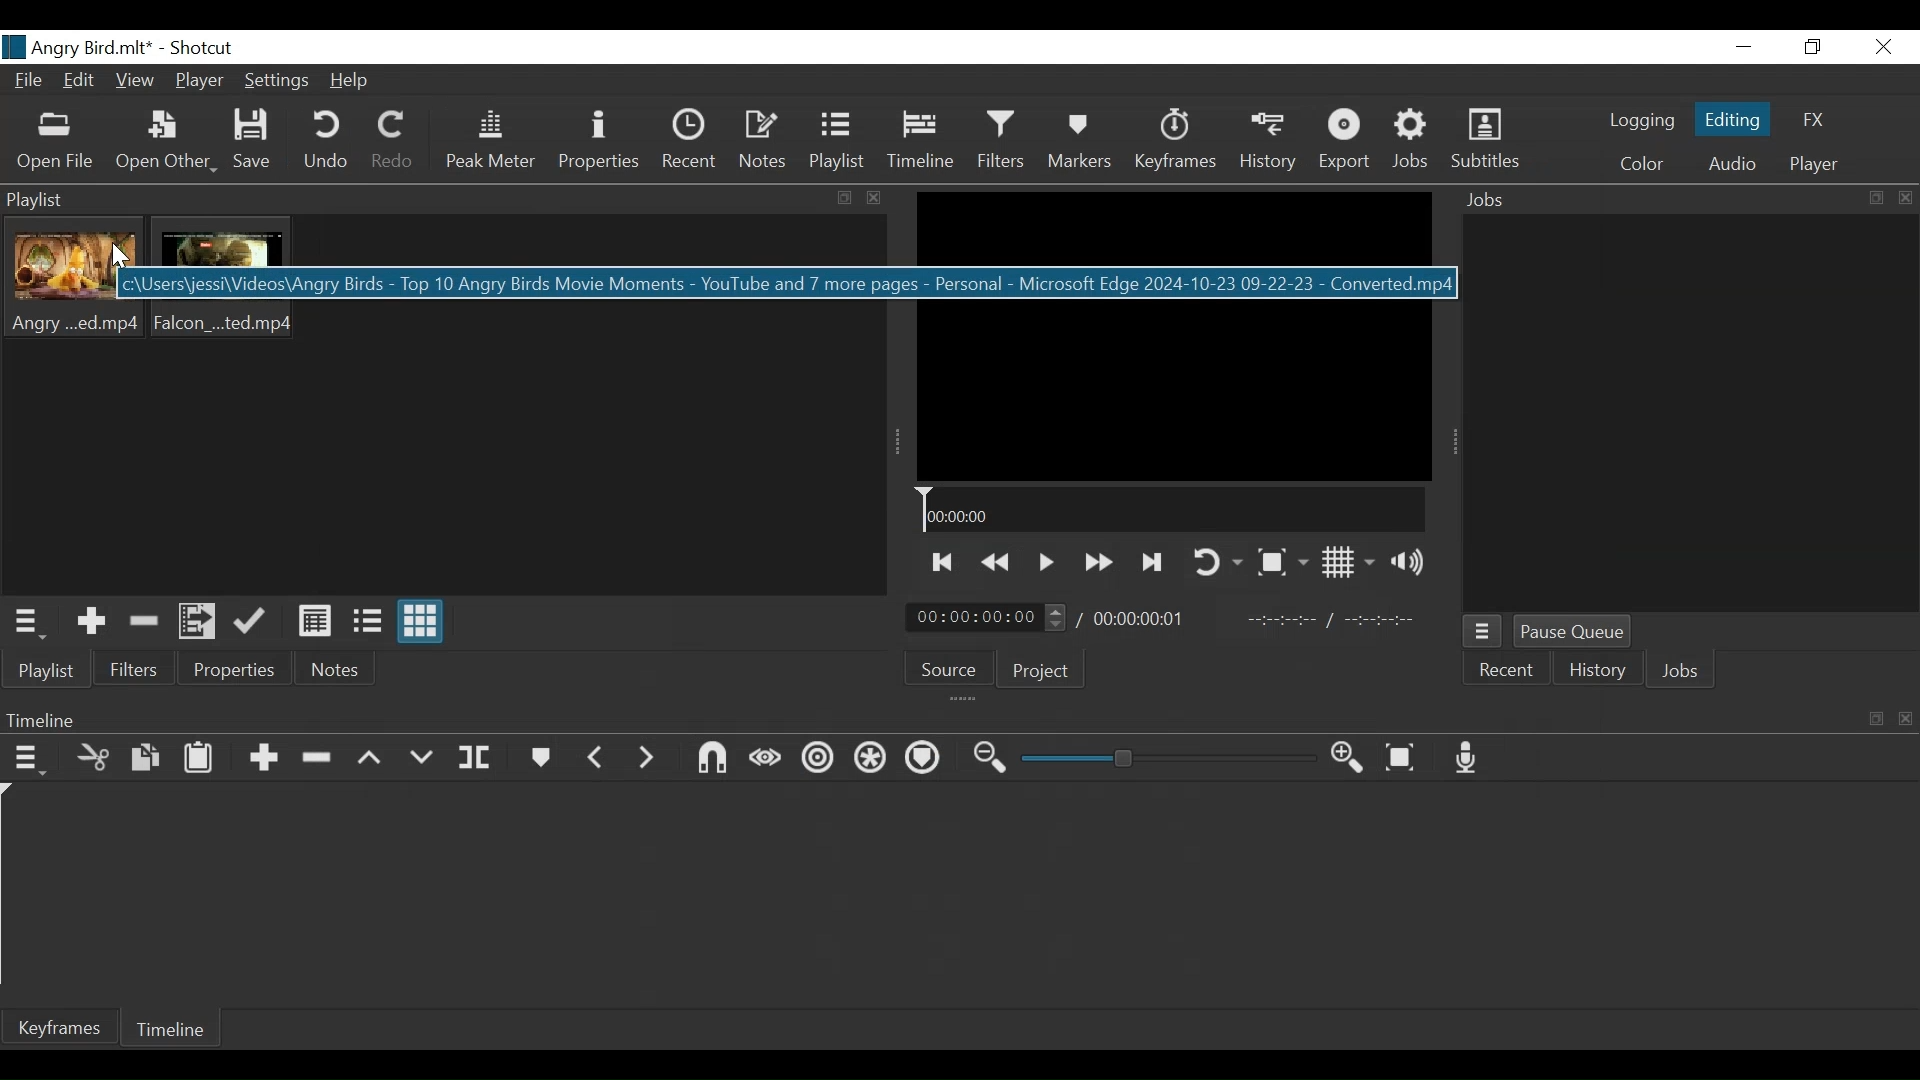 Image resolution: width=1920 pixels, height=1080 pixels. I want to click on Timeline menu, so click(28, 761).